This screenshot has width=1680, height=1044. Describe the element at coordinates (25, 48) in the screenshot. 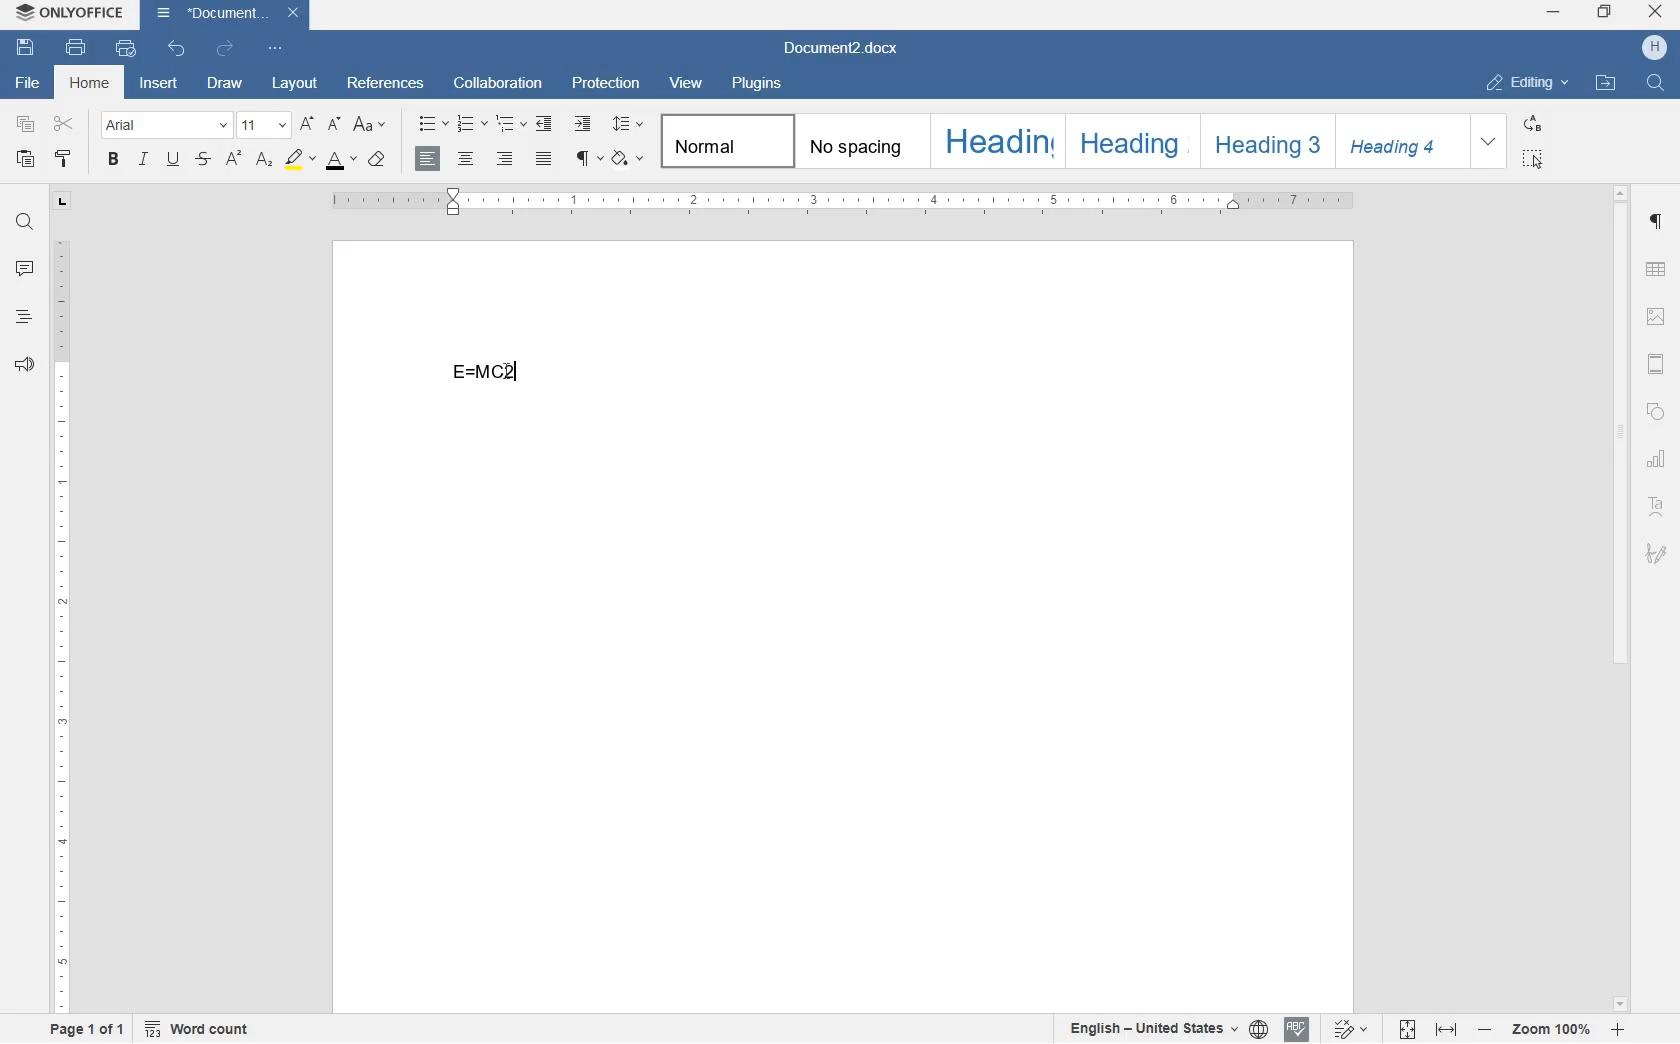

I see `save` at that location.